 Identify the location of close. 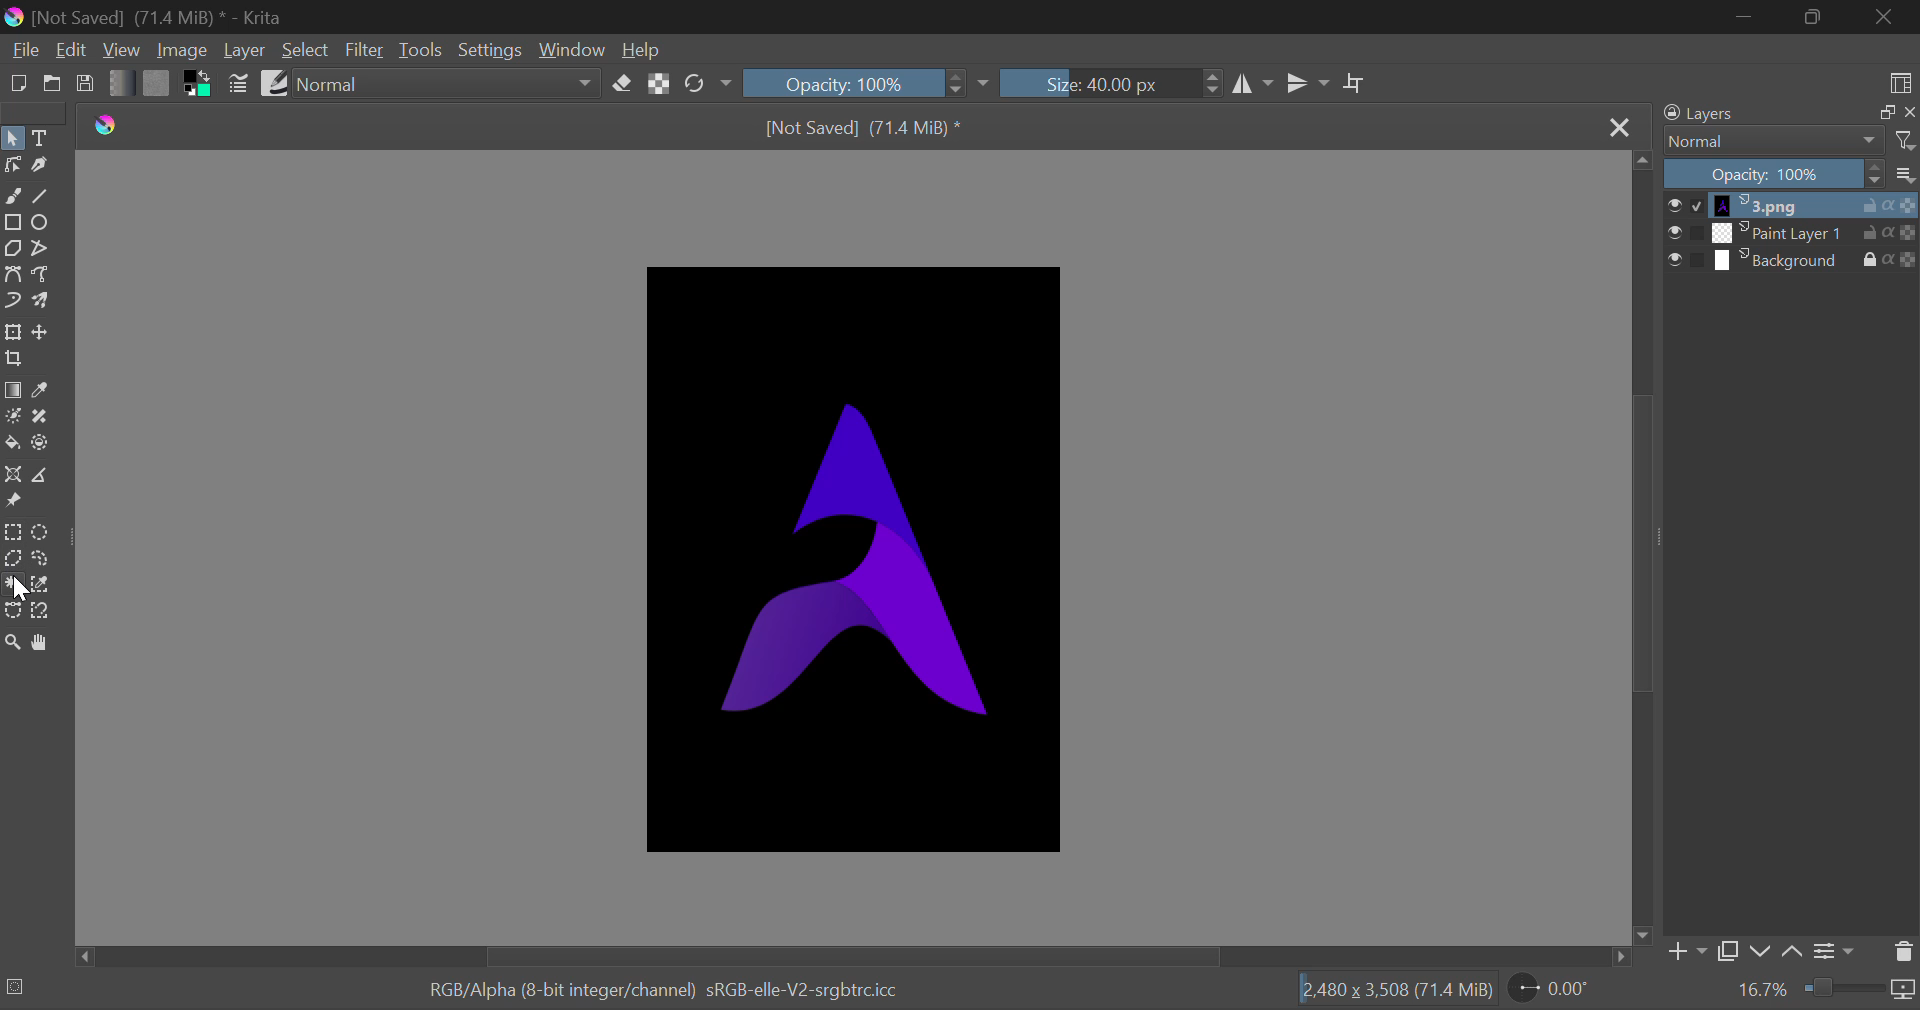
(1908, 111).